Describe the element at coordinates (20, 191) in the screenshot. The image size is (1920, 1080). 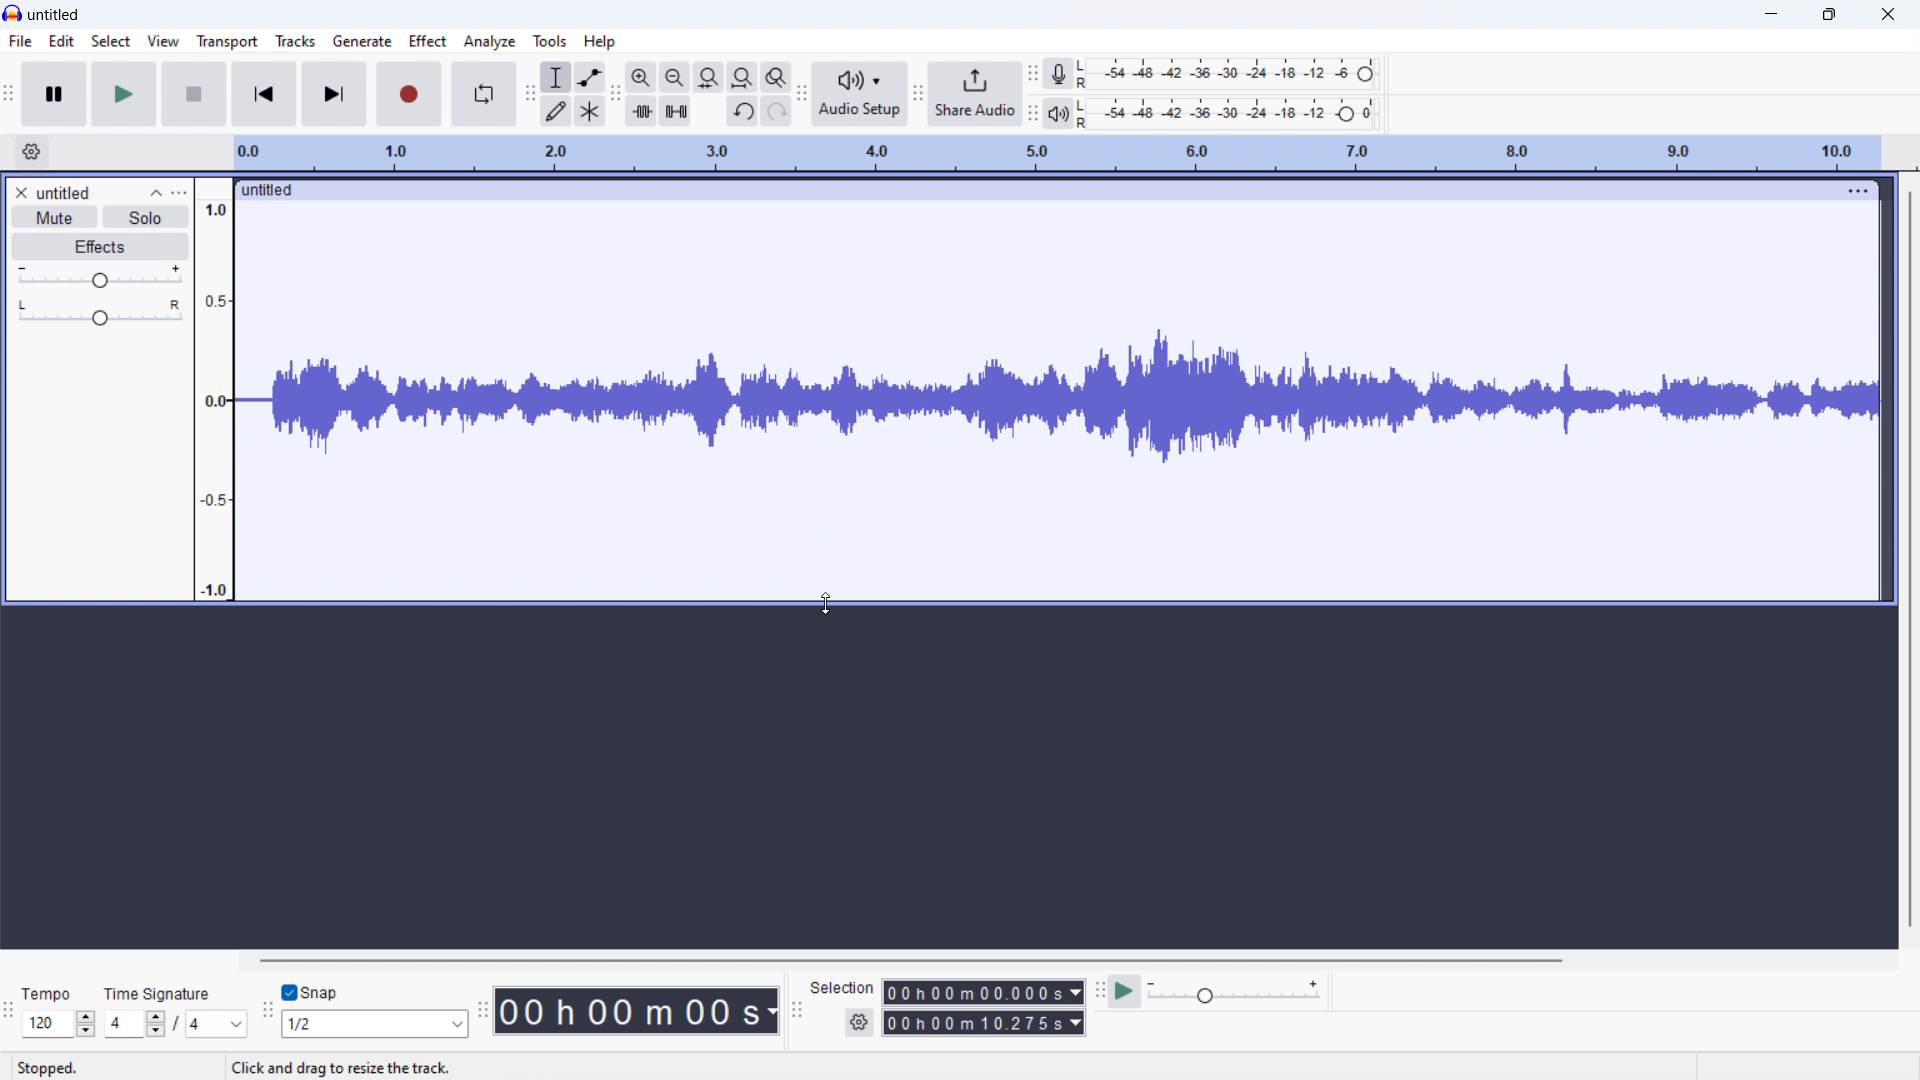
I see `remove track` at that location.